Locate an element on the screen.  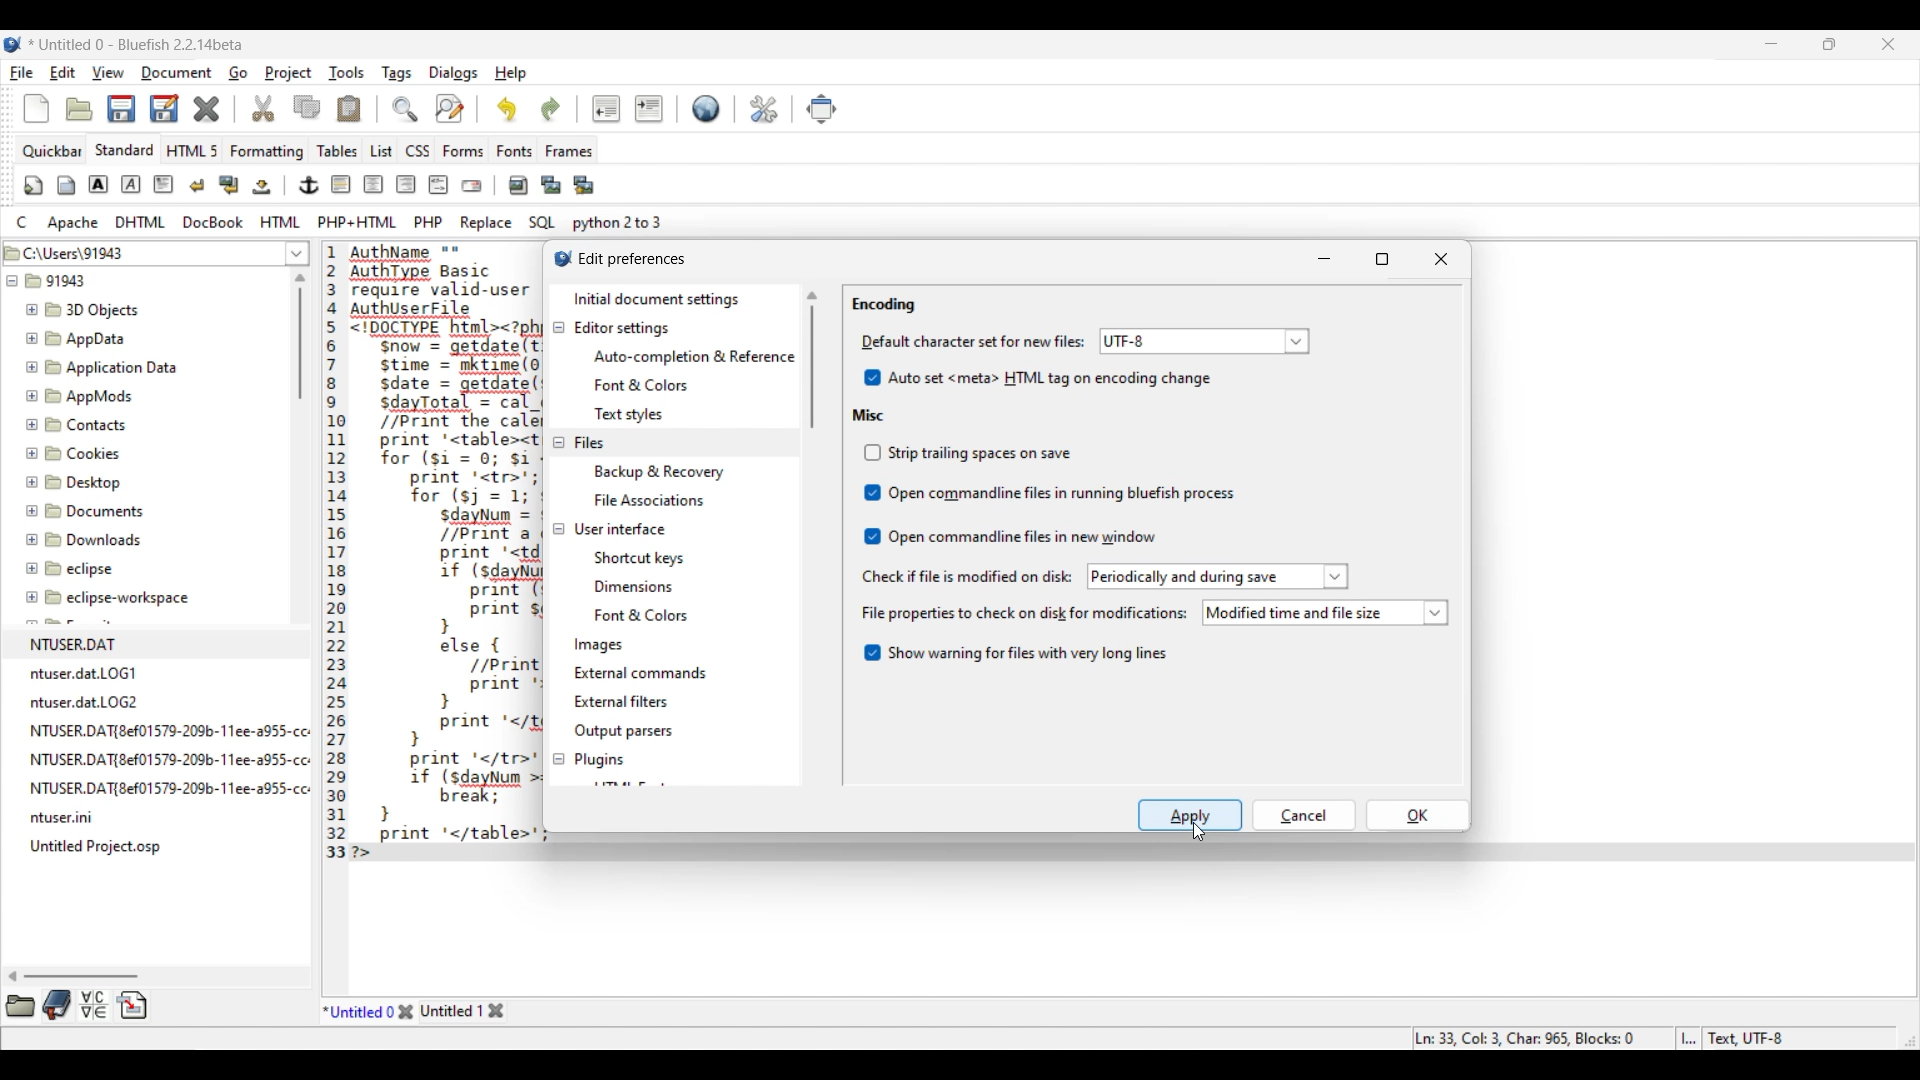
OK is located at coordinates (1305, 816).